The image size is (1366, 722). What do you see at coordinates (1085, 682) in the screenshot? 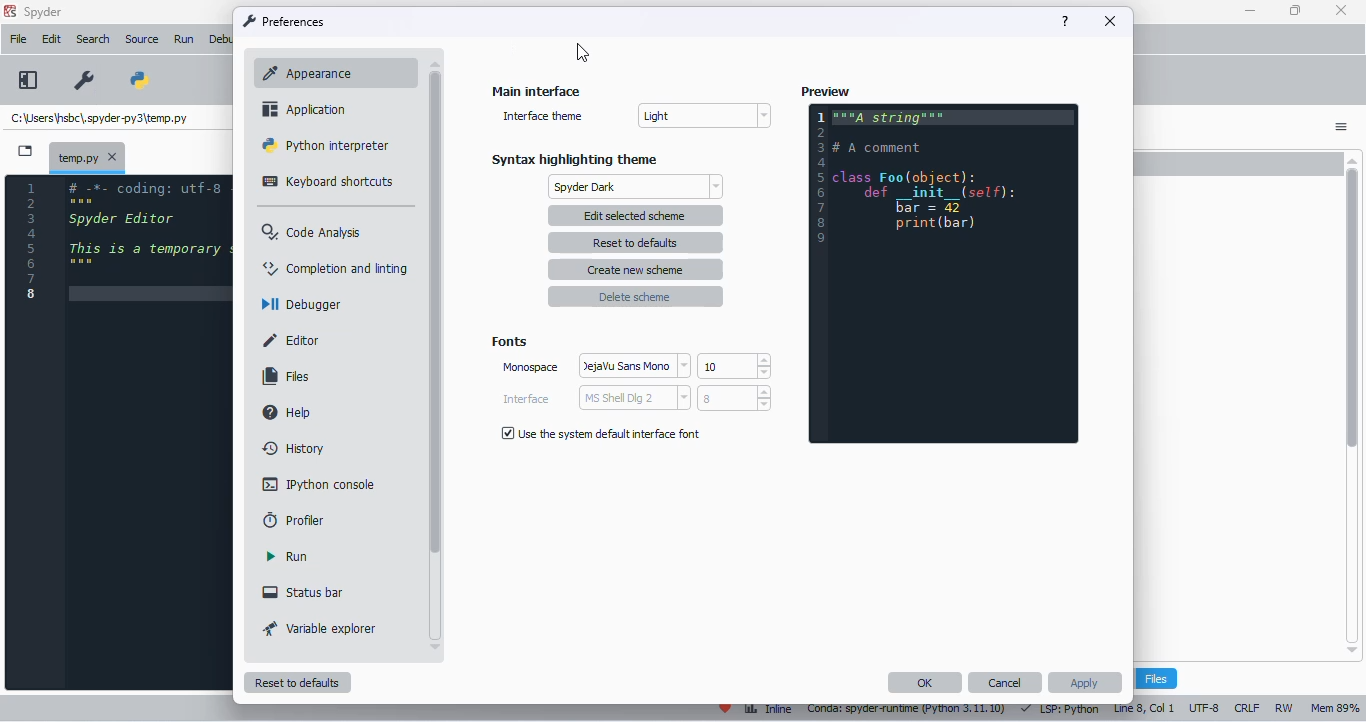
I see `Apply` at bounding box center [1085, 682].